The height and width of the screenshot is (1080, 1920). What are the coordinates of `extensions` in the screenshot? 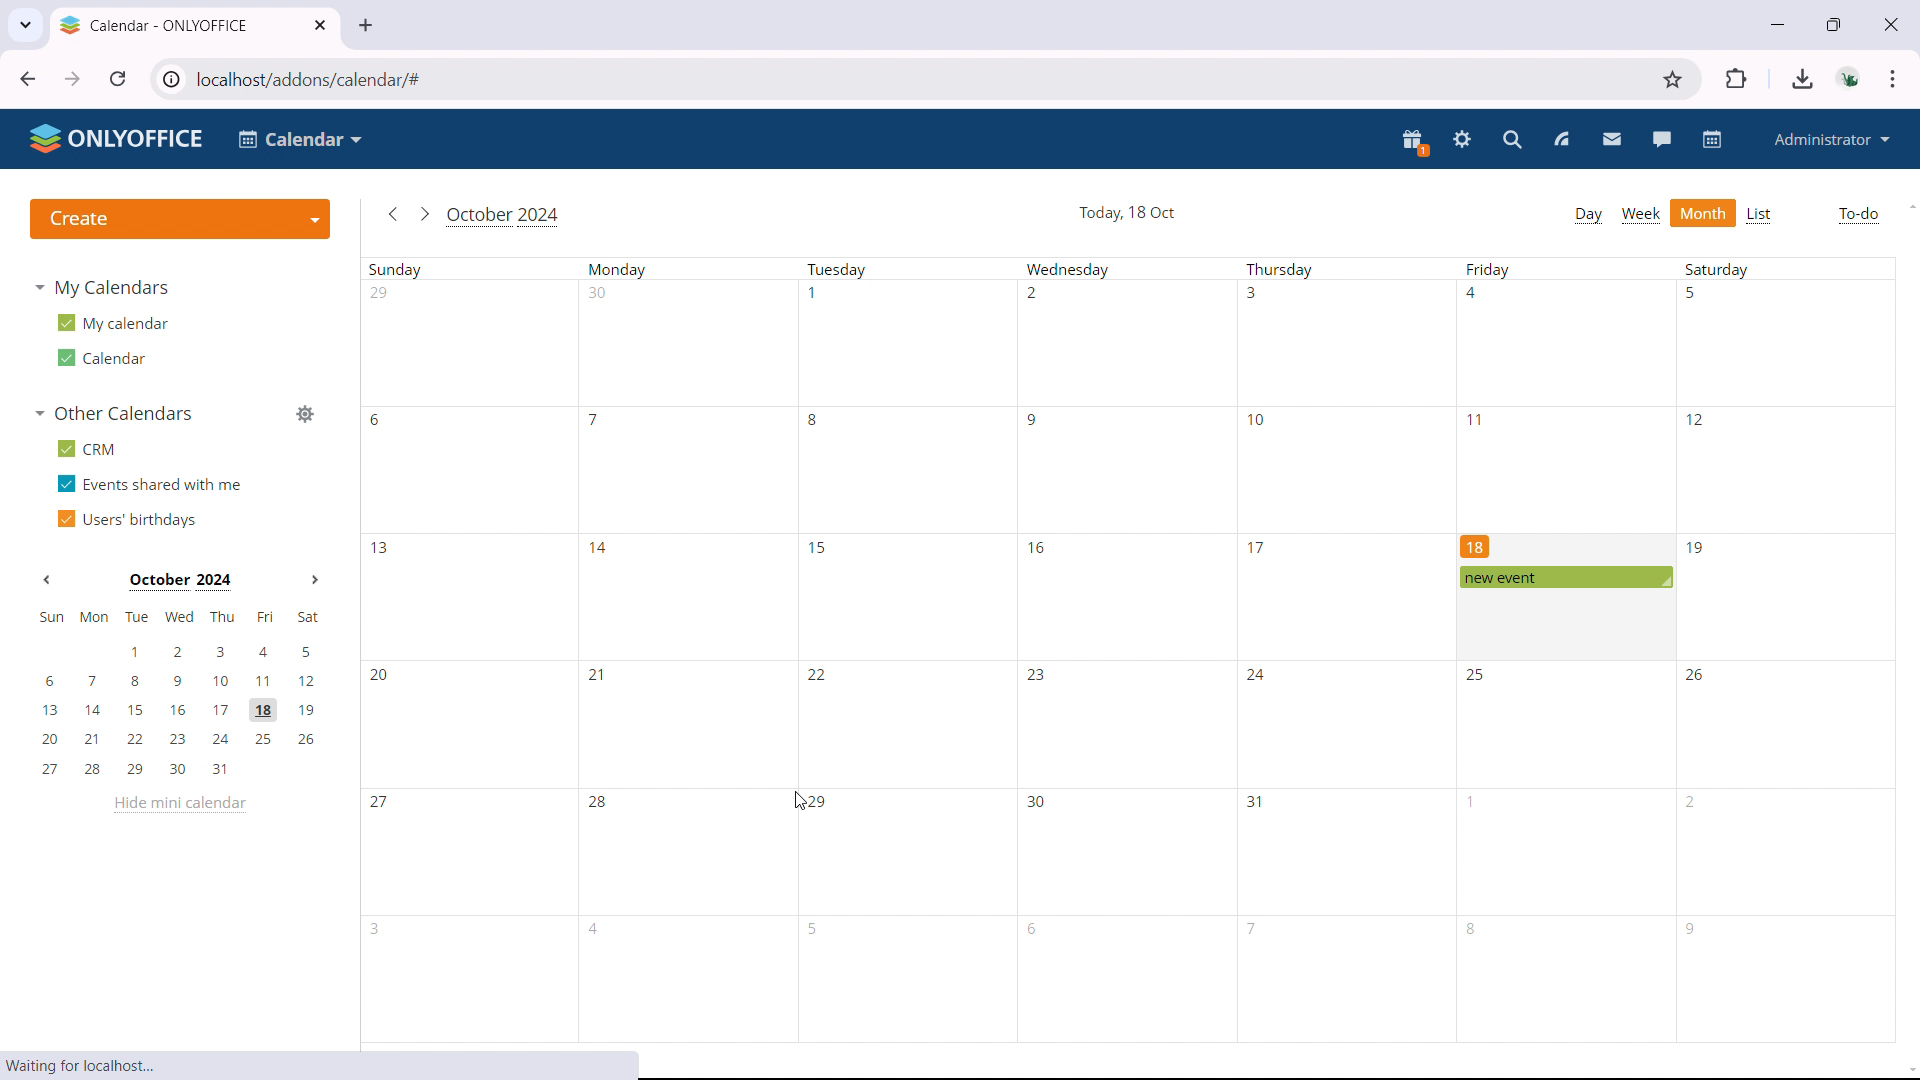 It's located at (1738, 78).